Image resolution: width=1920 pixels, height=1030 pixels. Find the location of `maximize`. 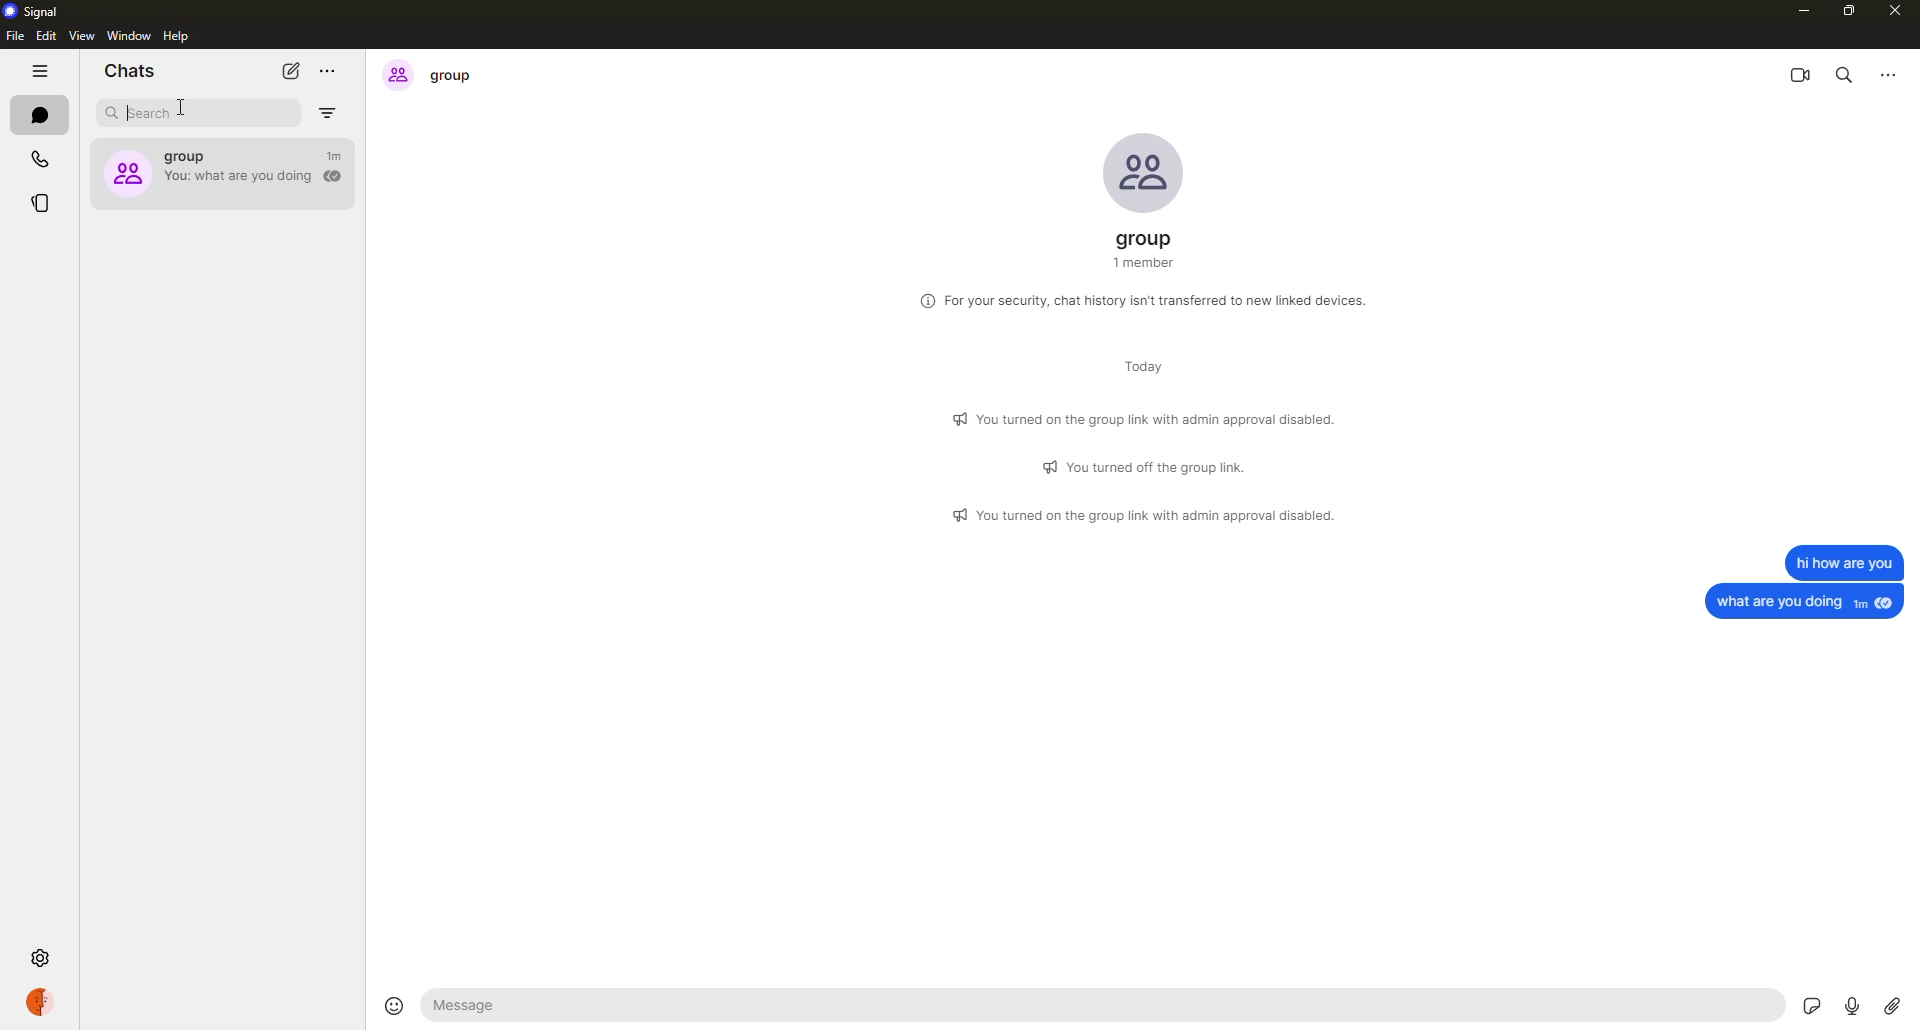

maximize is located at coordinates (1851, 11).